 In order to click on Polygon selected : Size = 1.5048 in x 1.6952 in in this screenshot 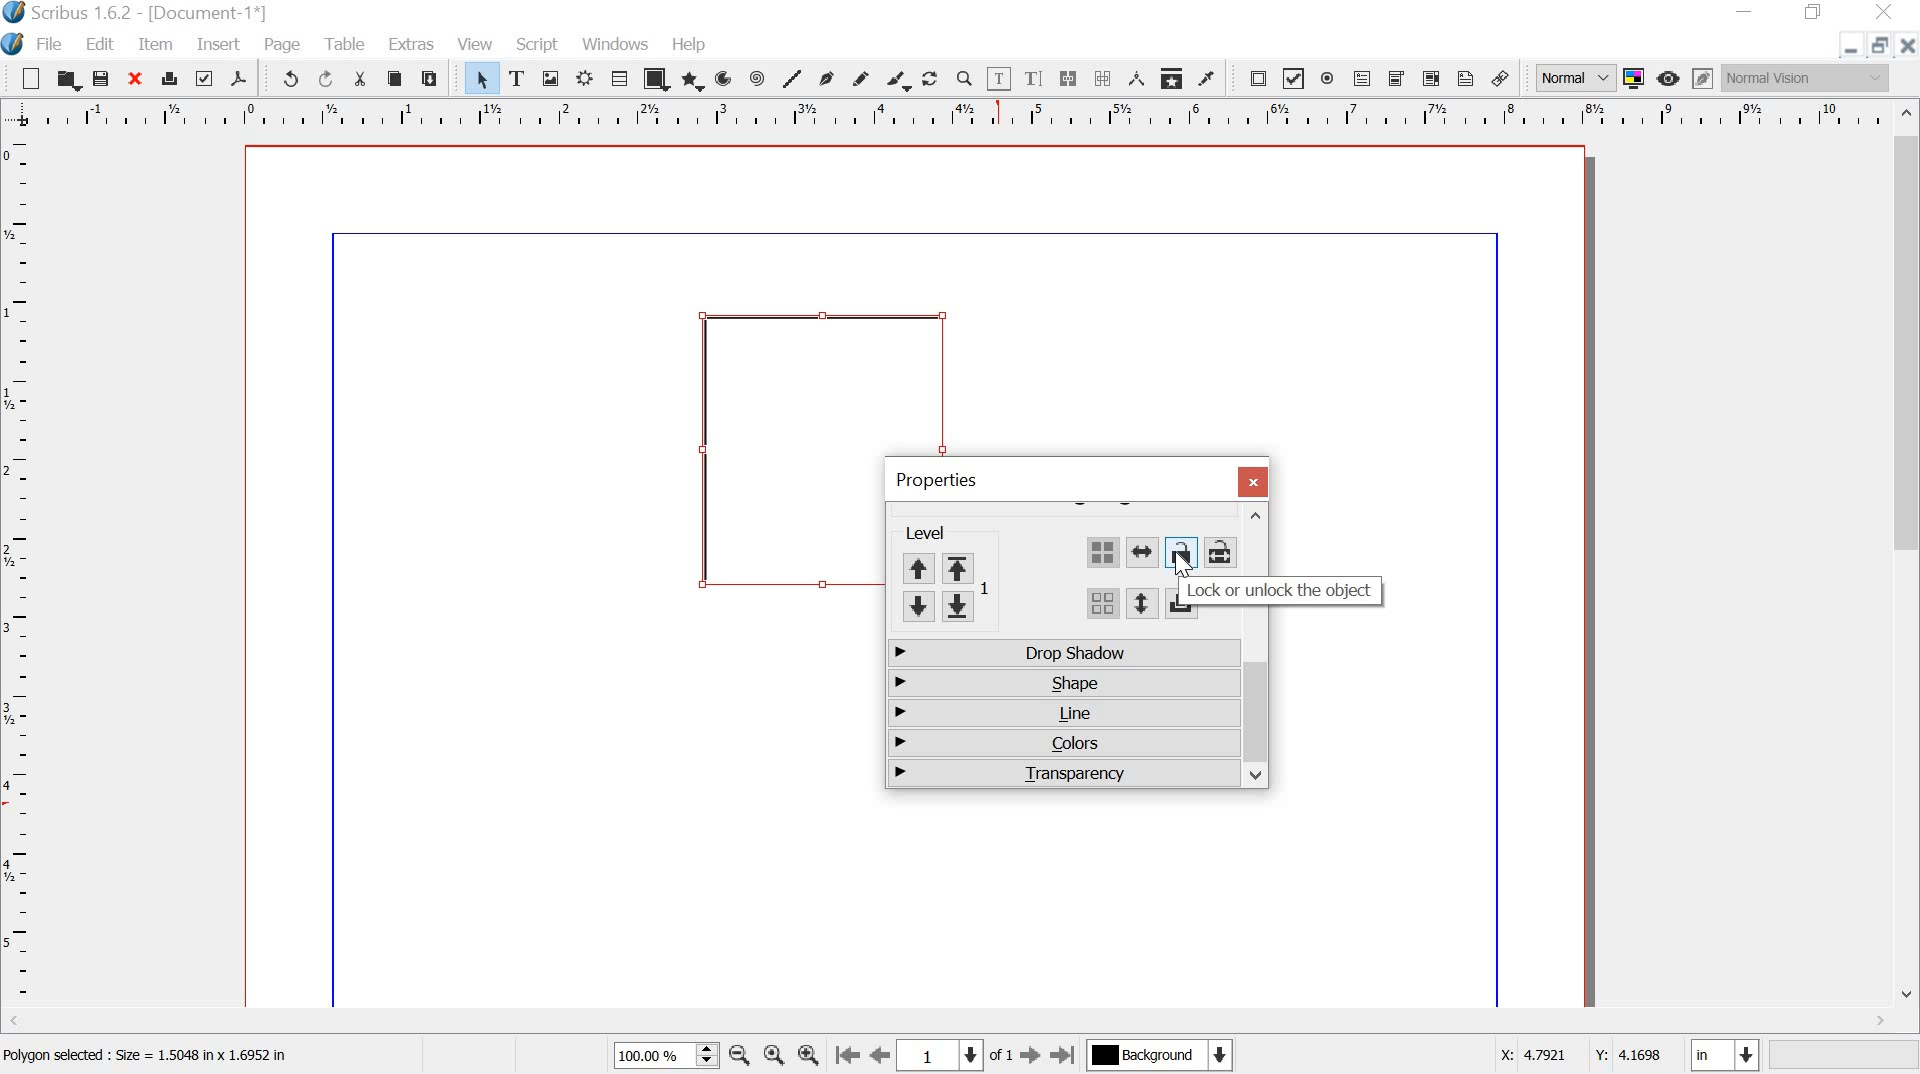, I will do `click(151, 1059)`.